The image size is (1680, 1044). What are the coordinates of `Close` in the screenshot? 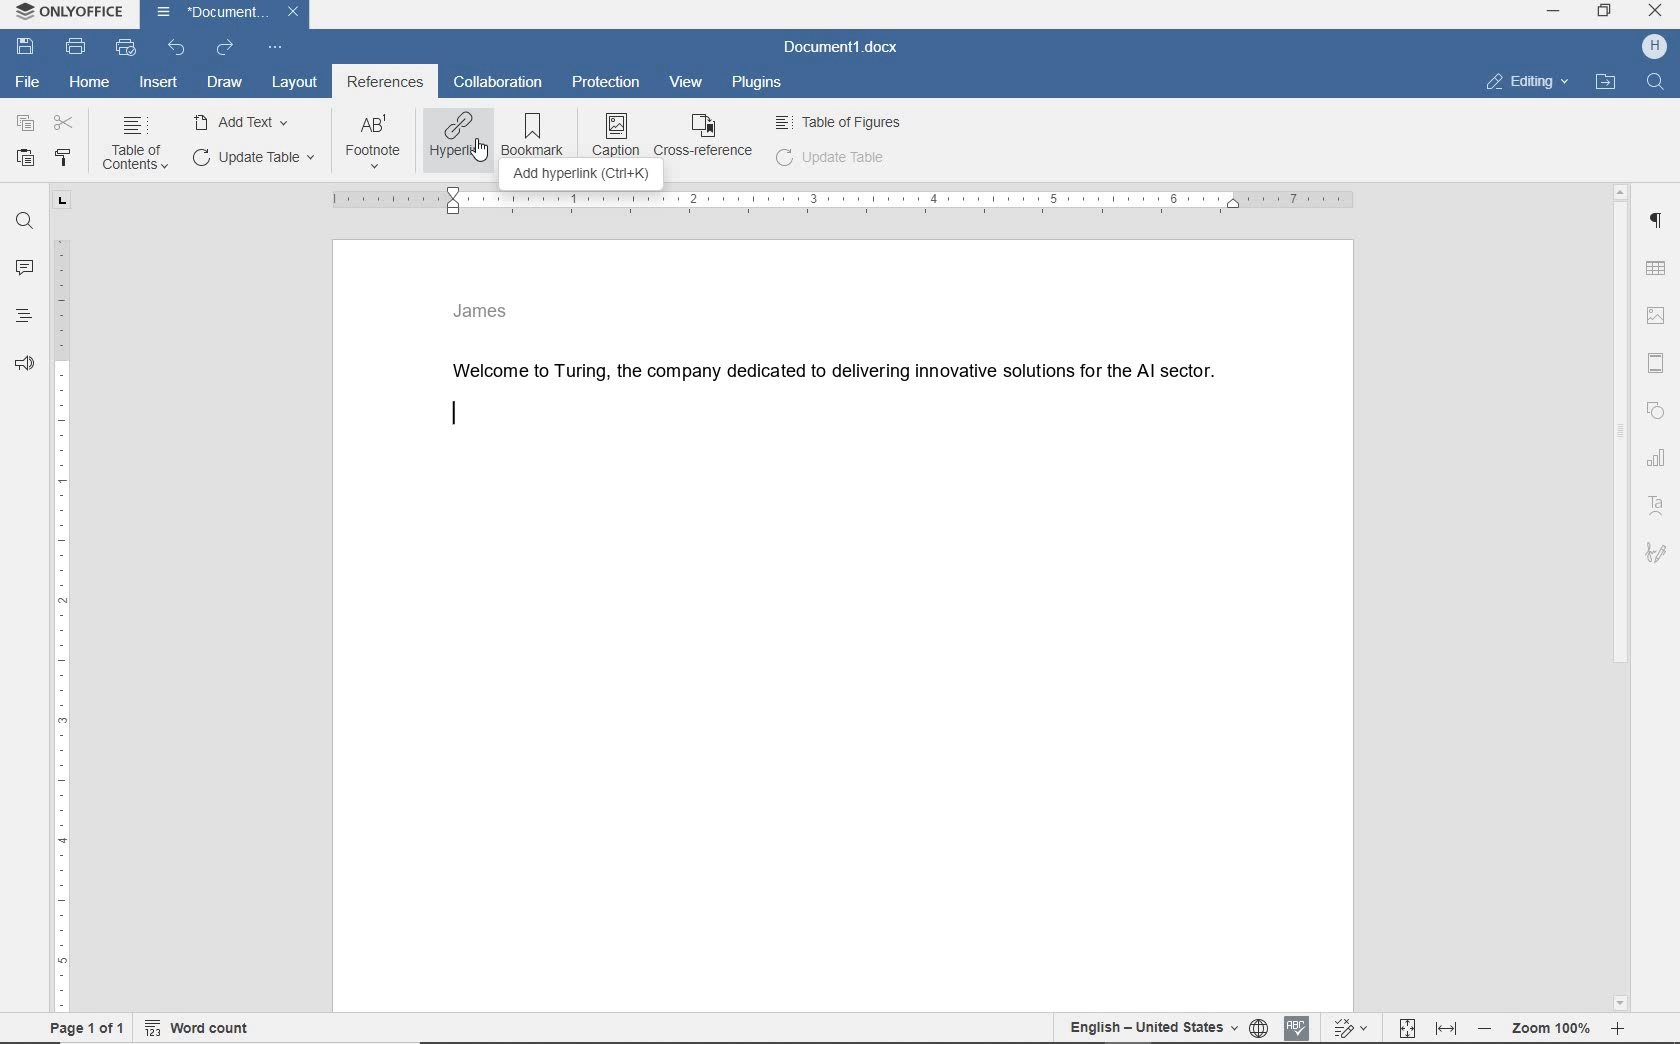 It's located at (1657, 13).